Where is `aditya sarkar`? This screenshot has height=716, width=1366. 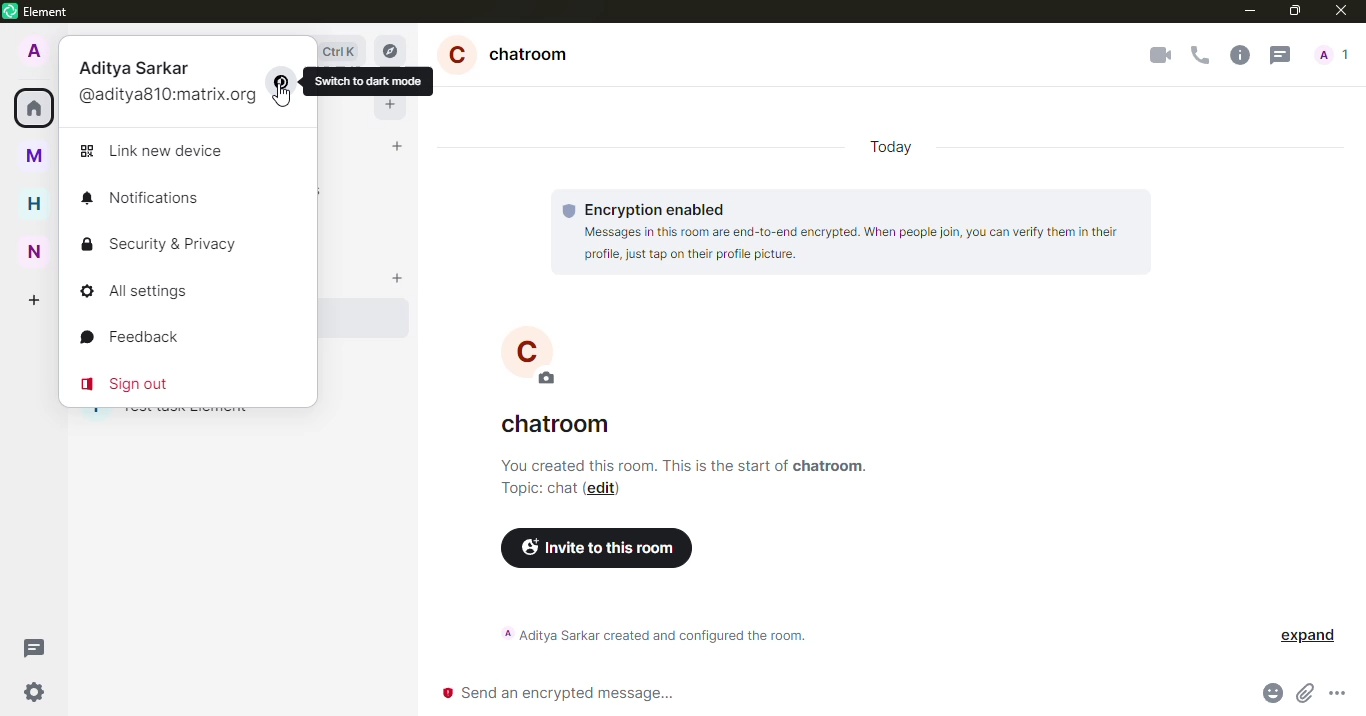 aditya sarkar is located at coordinates (137, 68).